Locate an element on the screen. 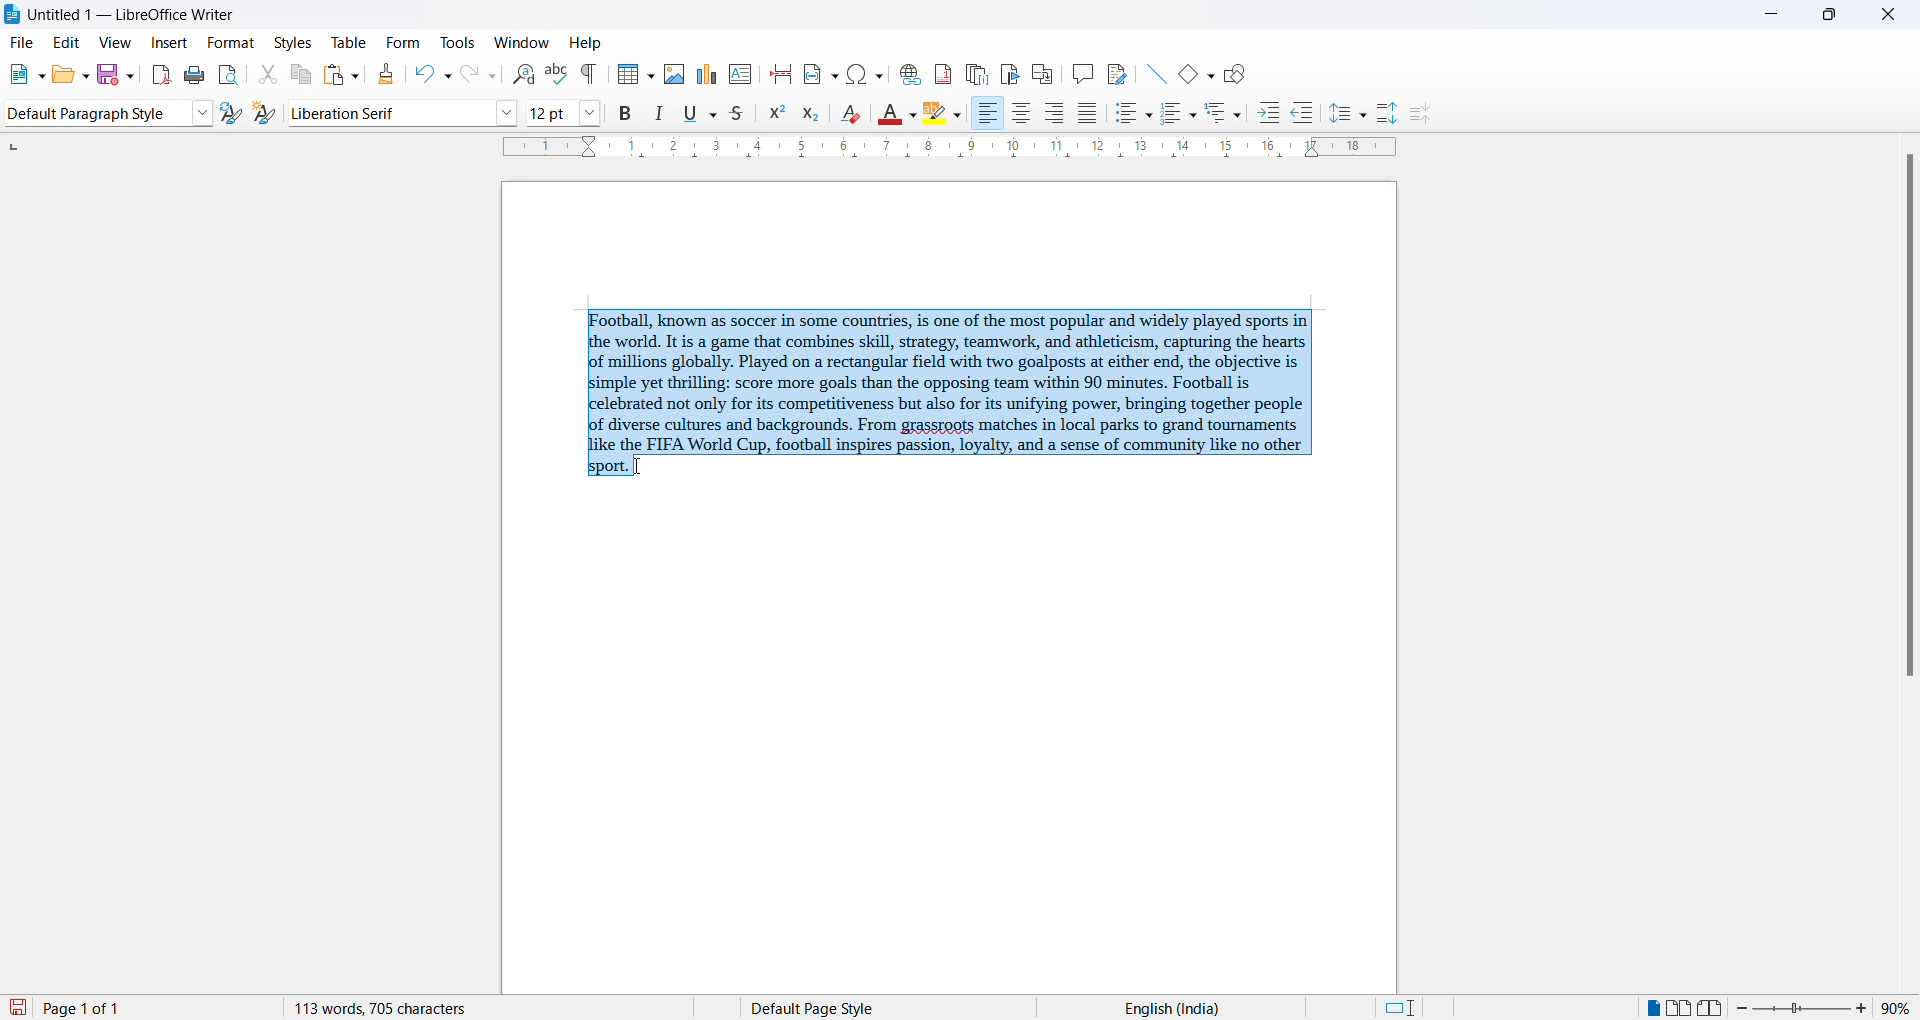 The height and width of the screenshot is (1020, 1920). character highlighting is located at coordinates (934, 114).